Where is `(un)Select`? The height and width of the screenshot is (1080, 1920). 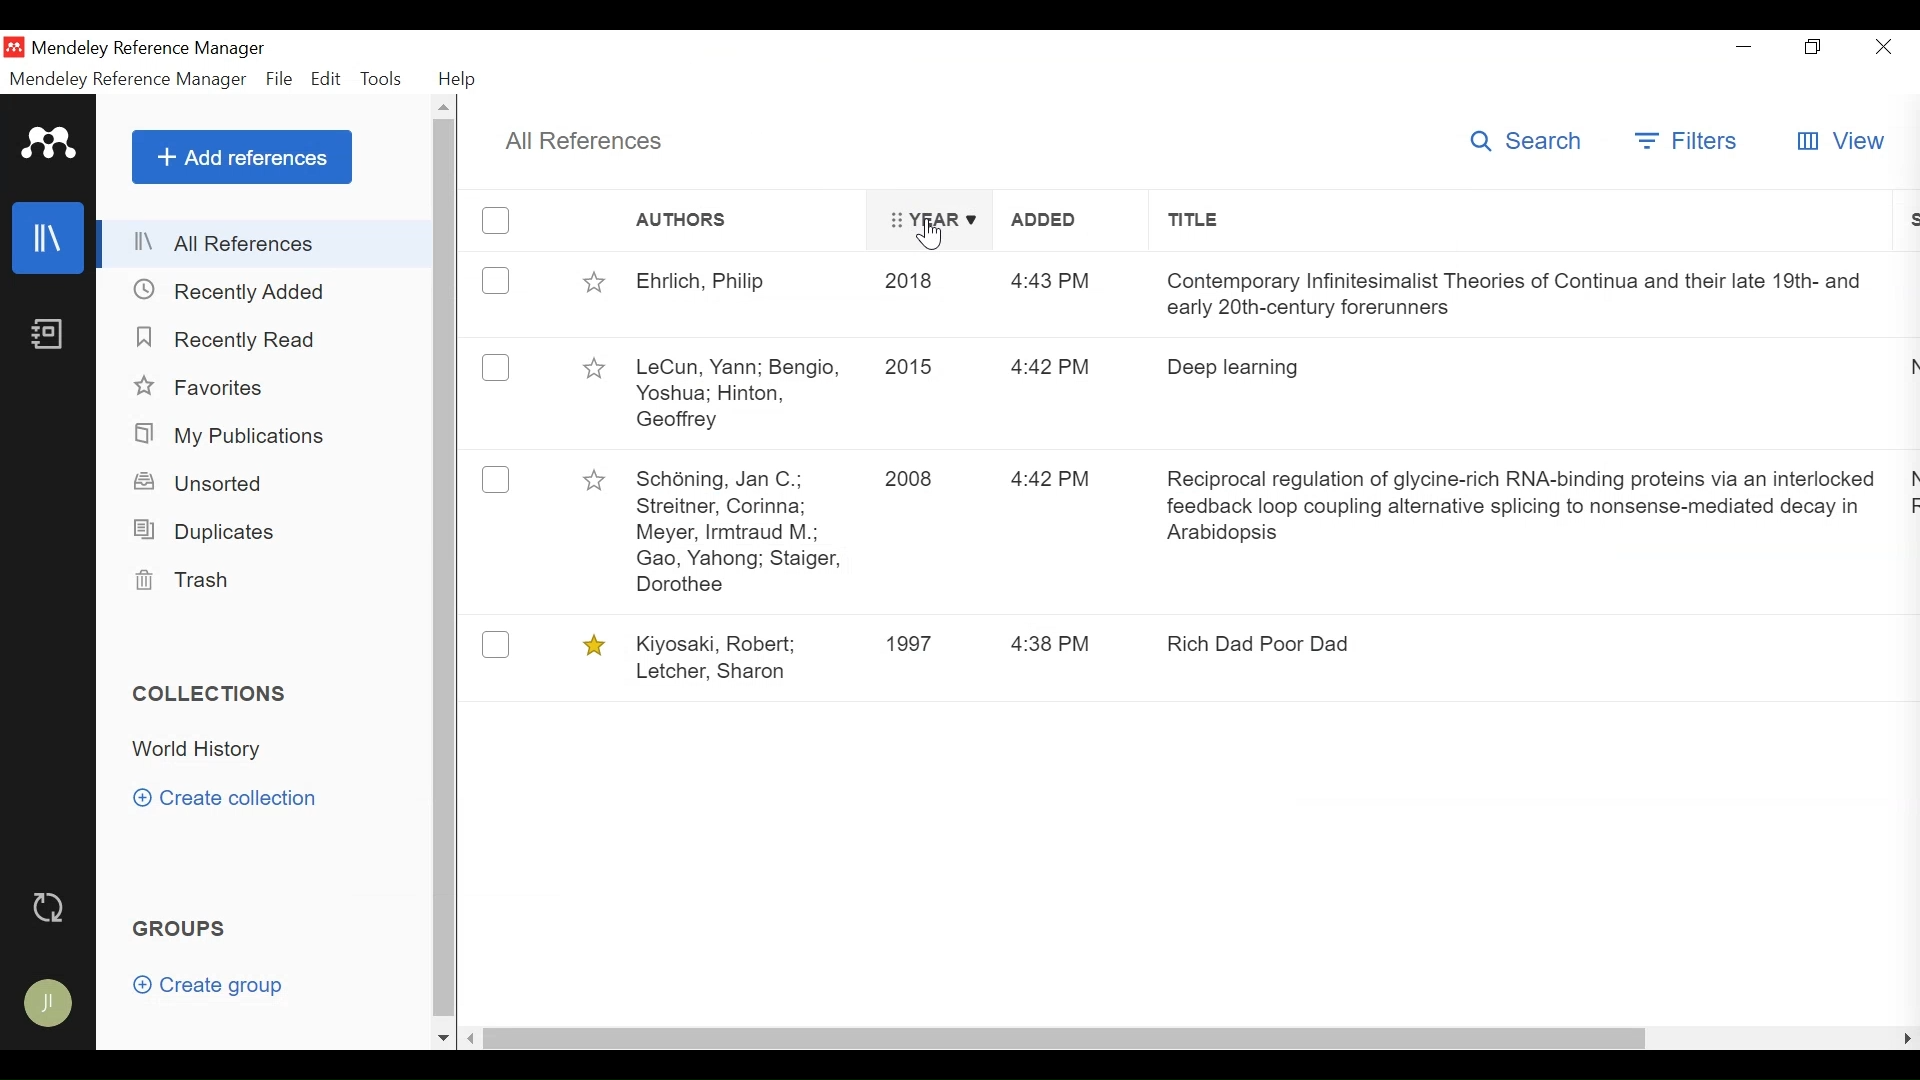
(un)Select is located at coordinates (496, 218).